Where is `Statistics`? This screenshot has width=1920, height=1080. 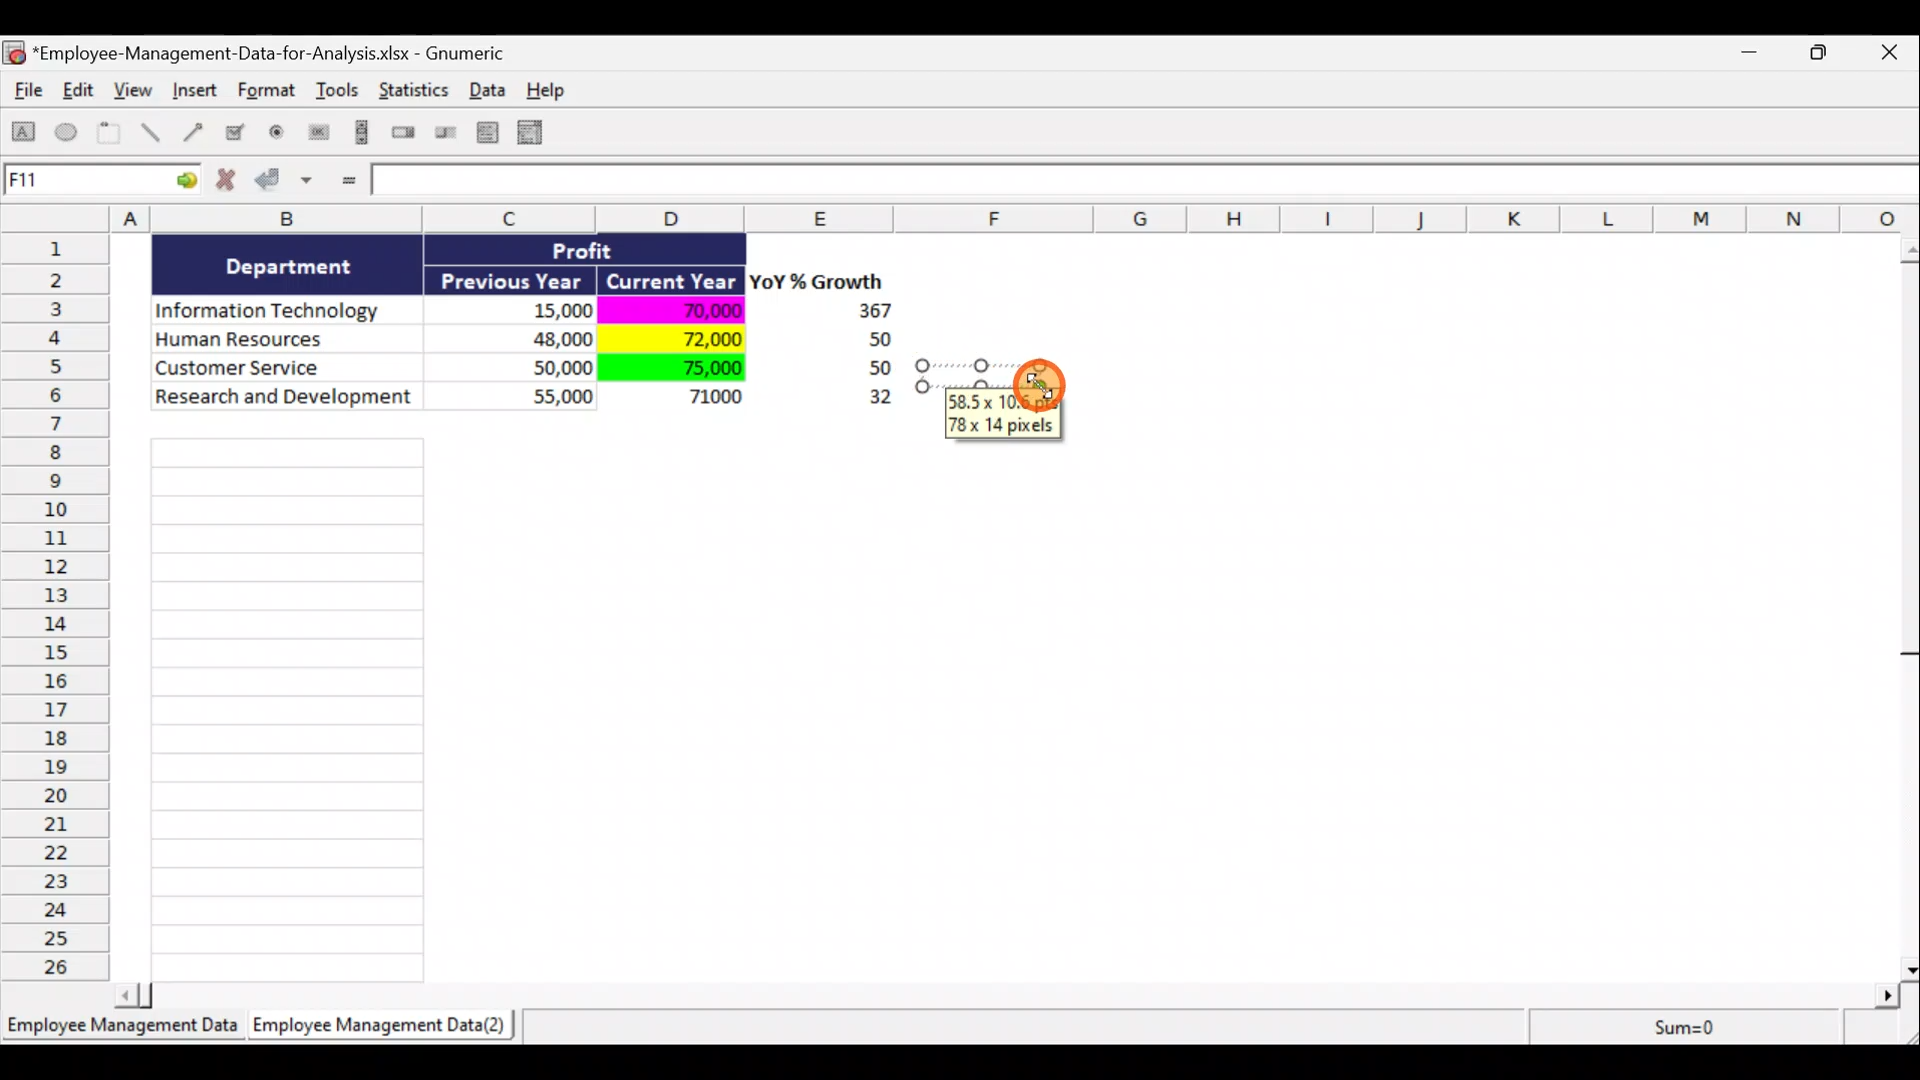
Statistics is located at coordinates (416, 96).